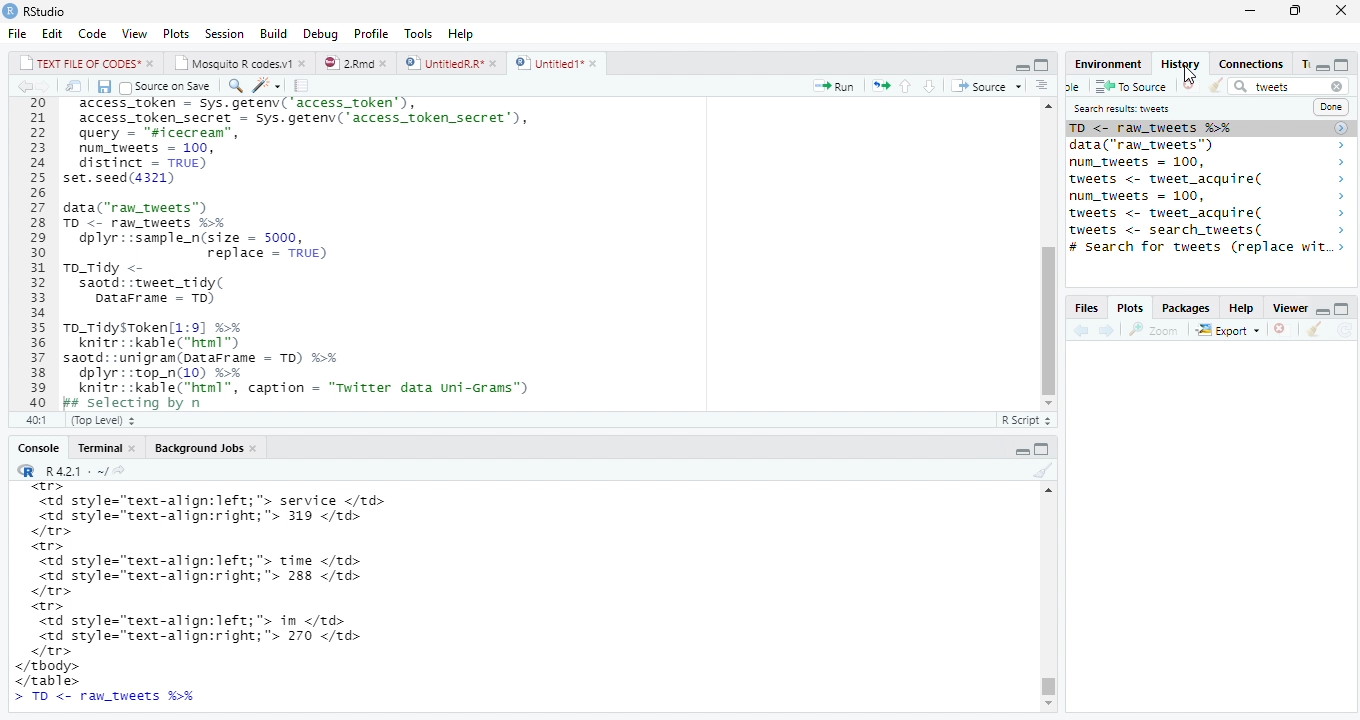  I want to click on close, so click(1344, 12).